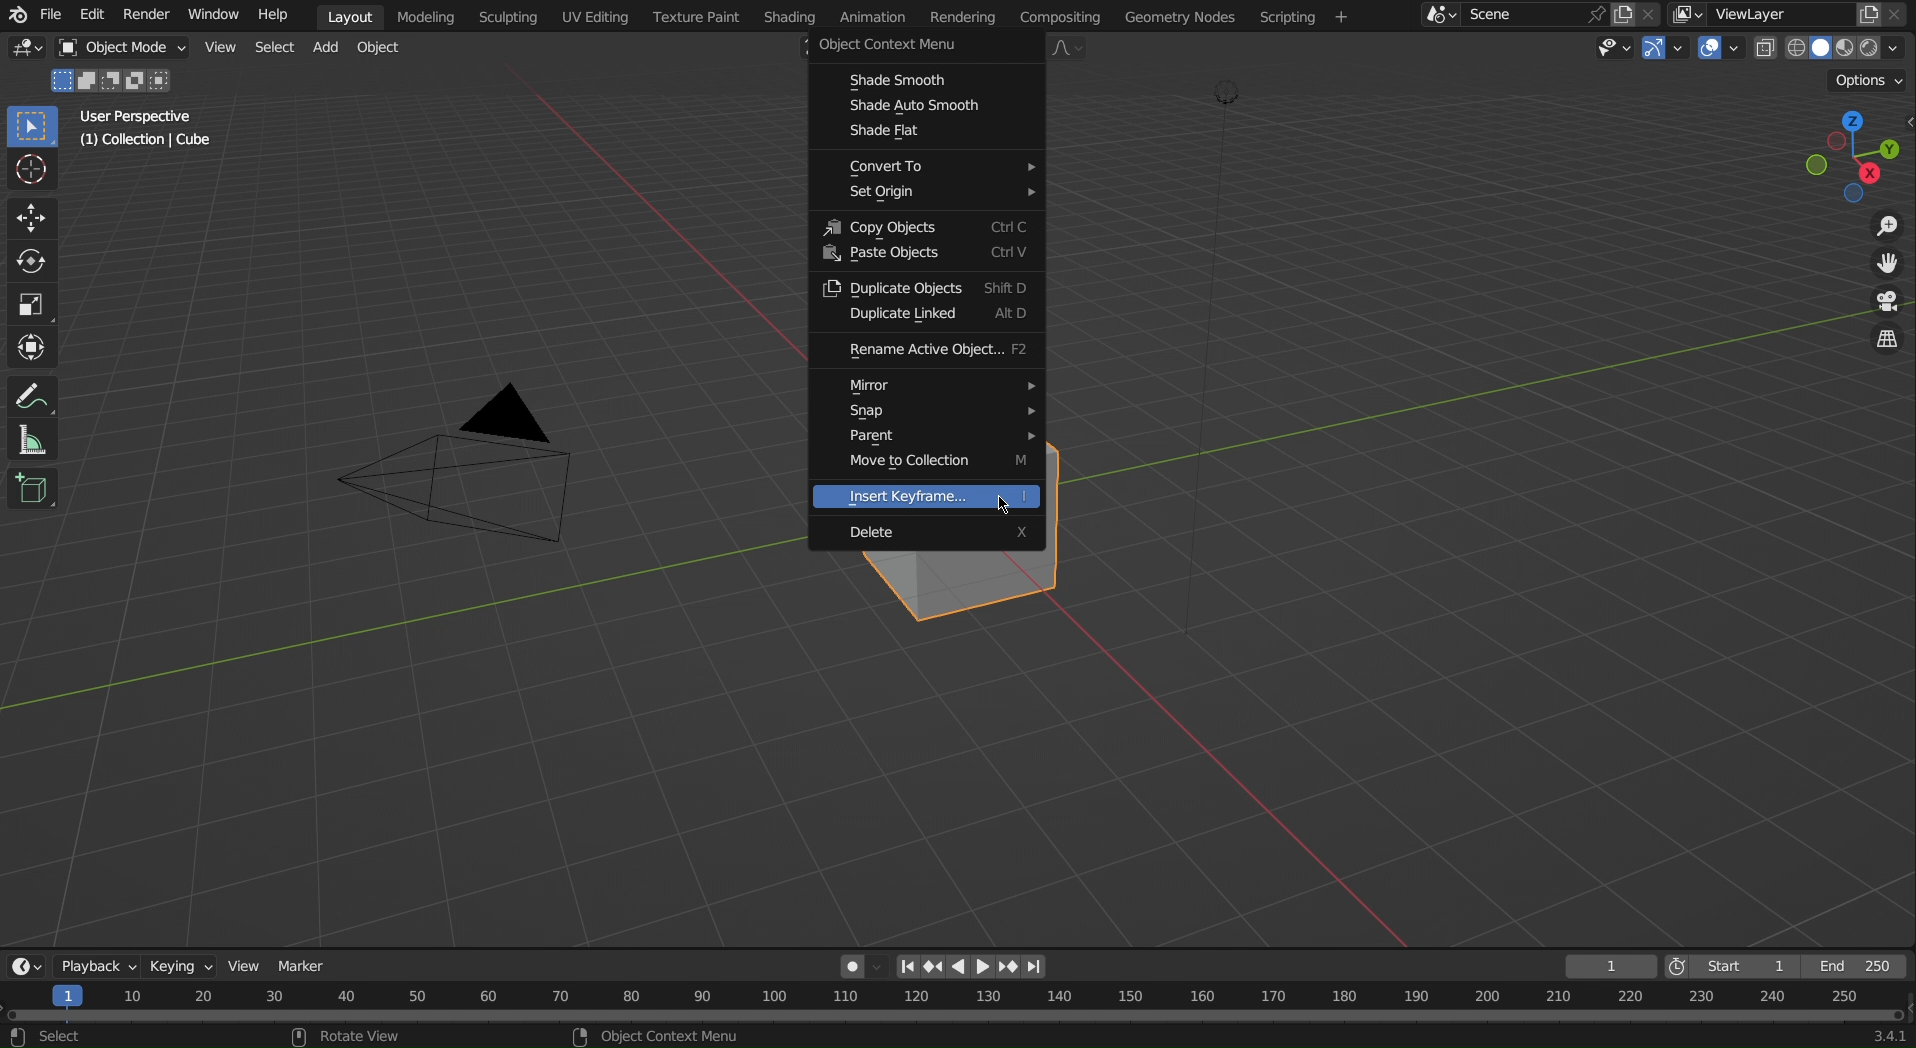 Image resolution: width=1916 pixels, height=1048 pixels. What do you see at coordinates (695, 17) in the screenshot?
I see `Texture Paint` at bounding box center [695, 17].